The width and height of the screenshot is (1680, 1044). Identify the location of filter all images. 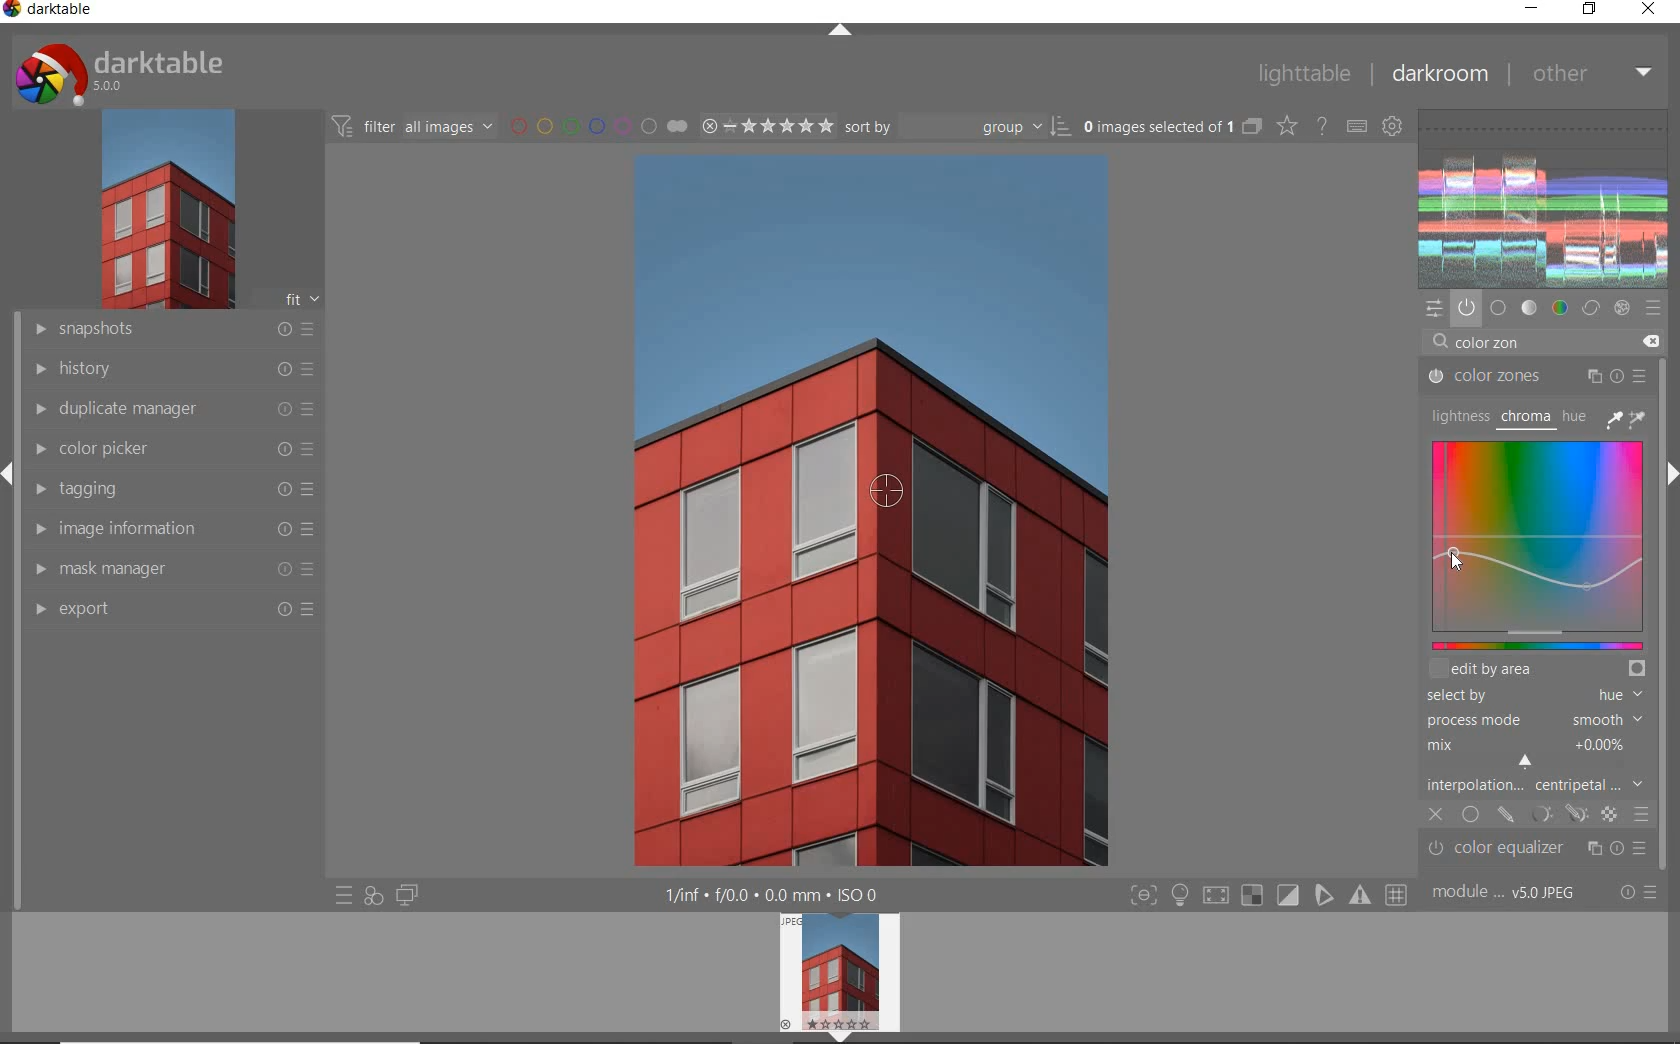
(414, 126).